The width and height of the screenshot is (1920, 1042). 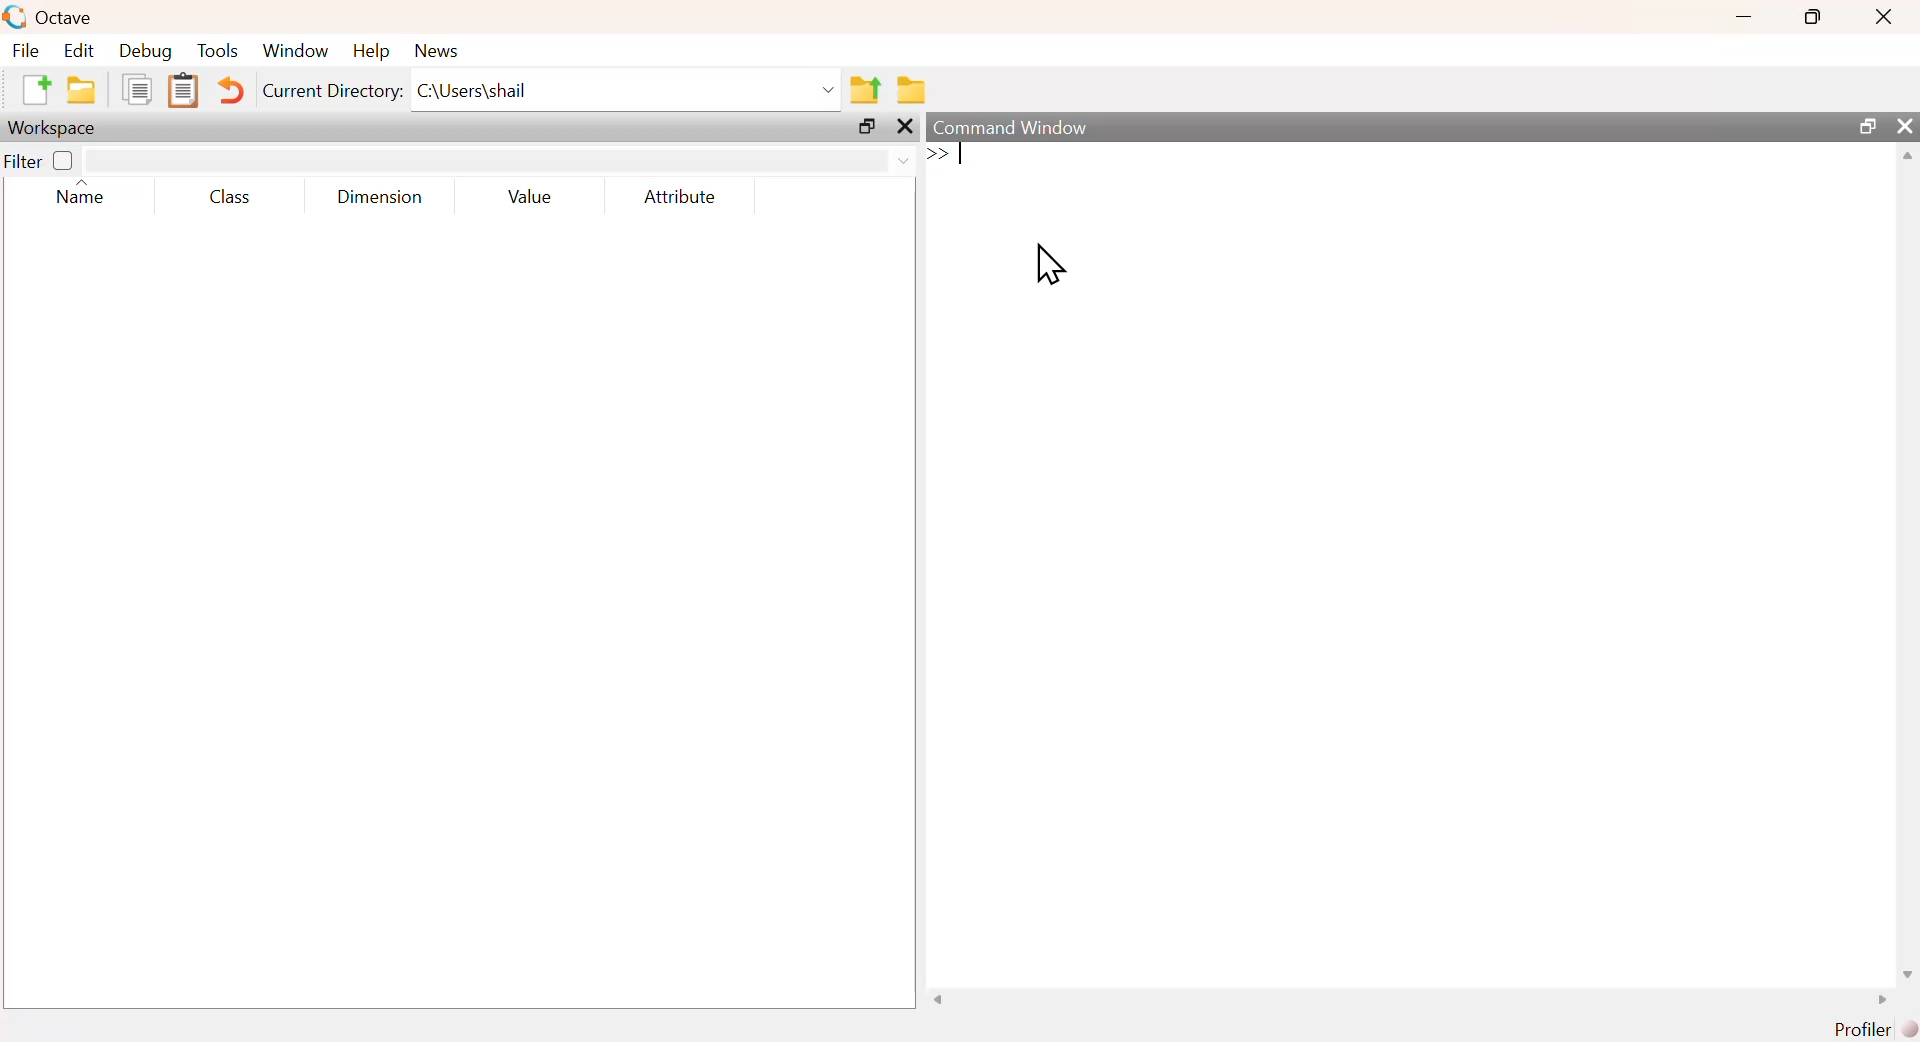 What do you see at coordinates (135, 88) in the screenshot?
I see `Duplicate` at bounding box center [135, 88].